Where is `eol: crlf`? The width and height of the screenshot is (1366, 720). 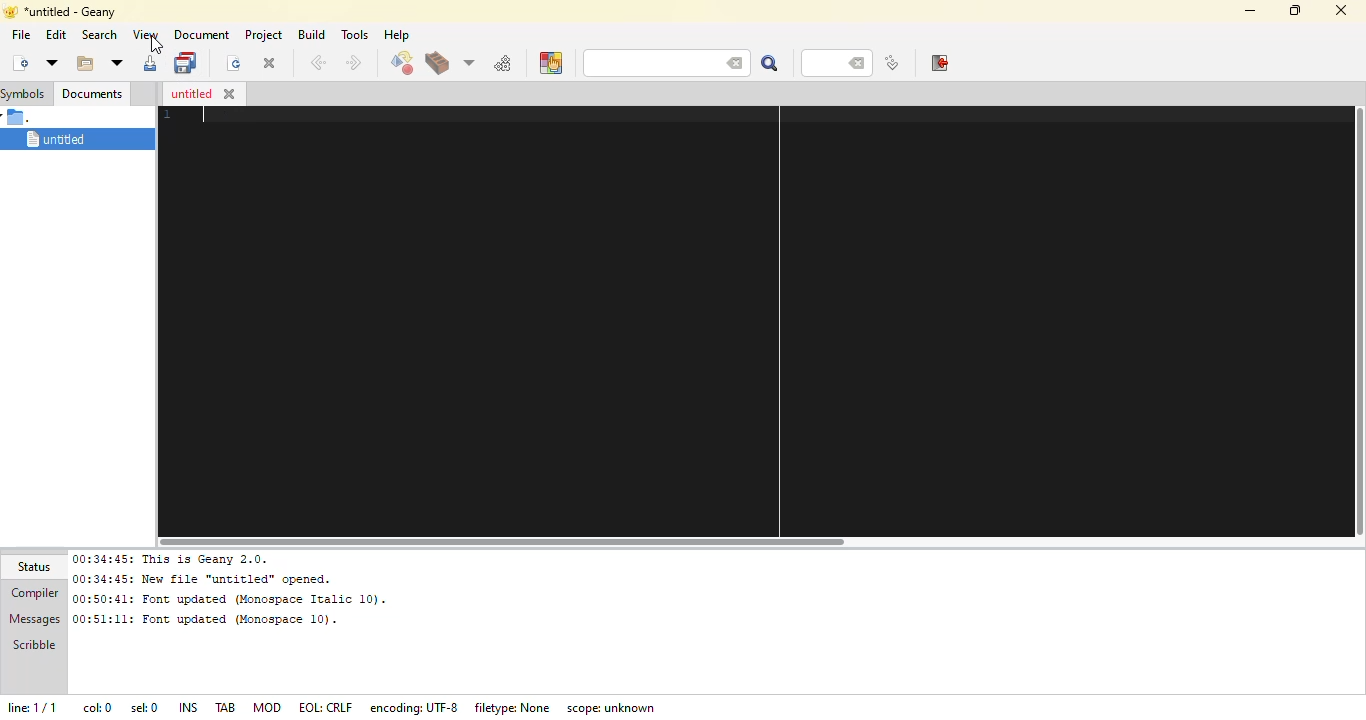
eol: crlf is located at coordinates (325, 708).